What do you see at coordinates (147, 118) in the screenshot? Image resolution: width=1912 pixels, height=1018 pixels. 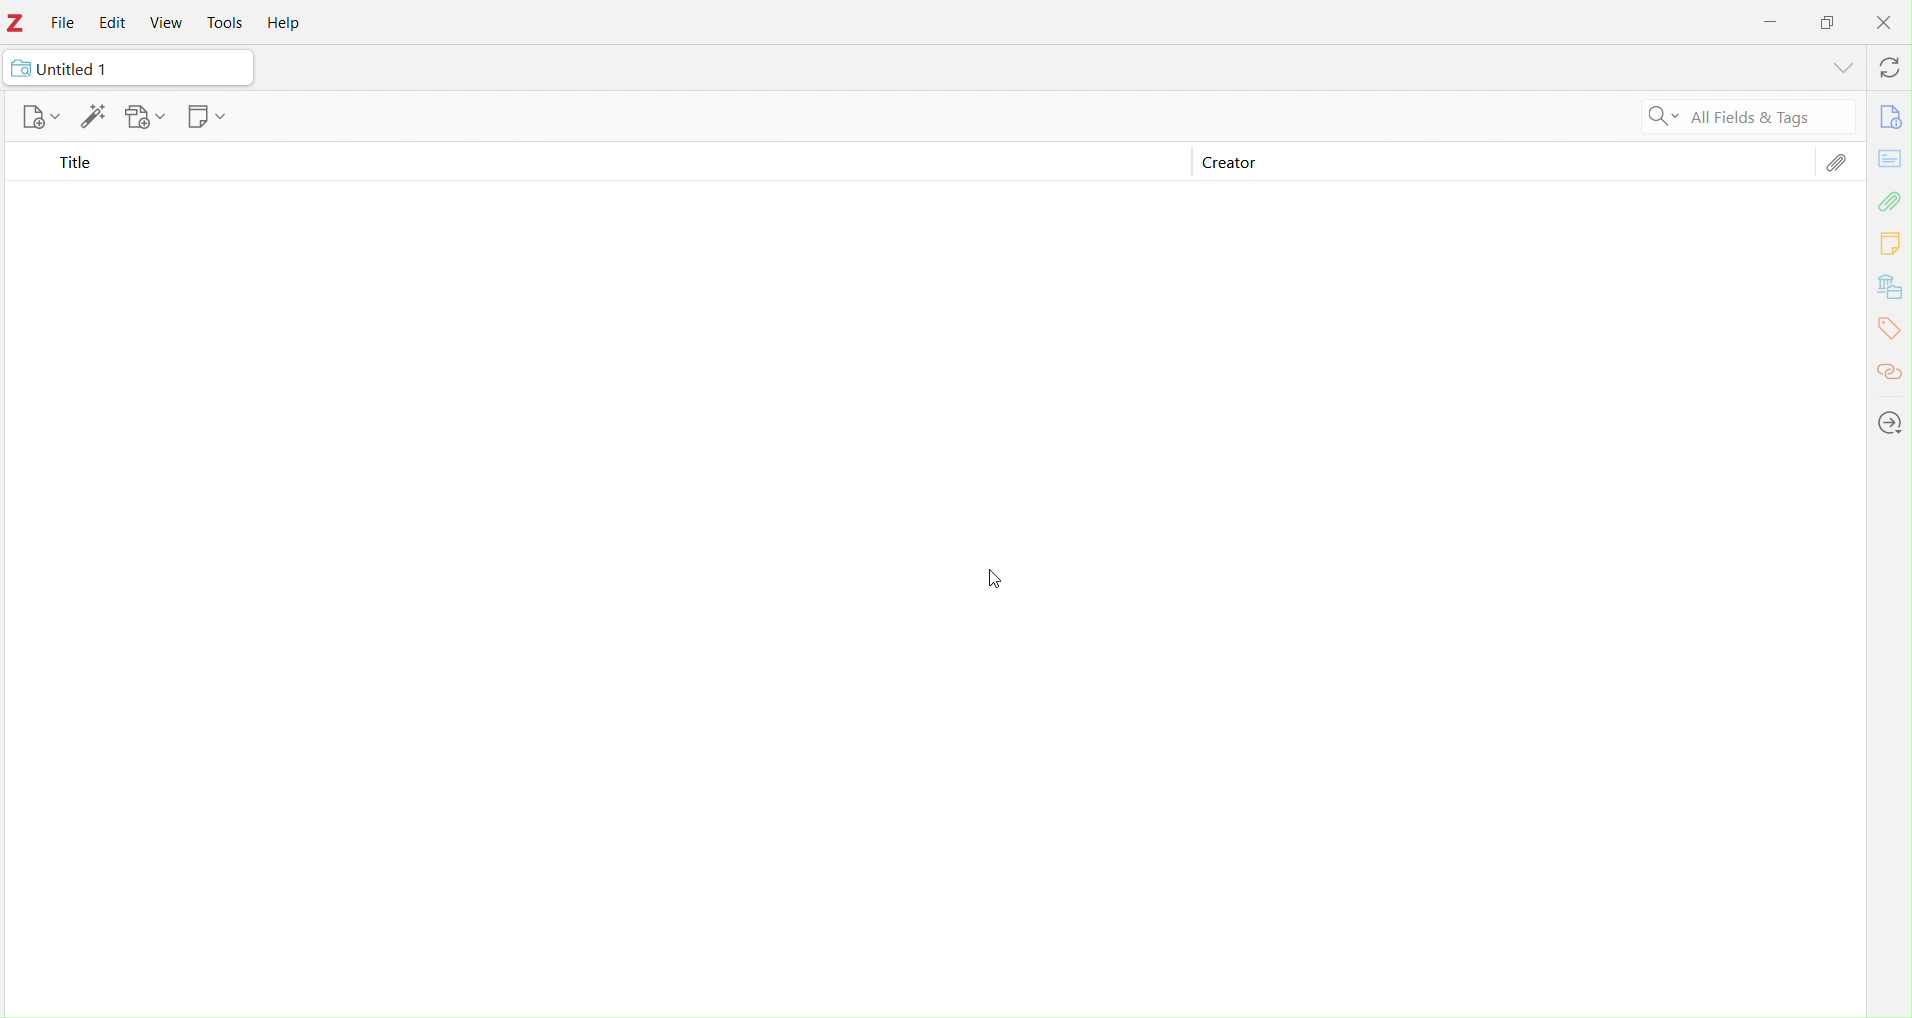 I see `Save` at bounding box center [147, 118].